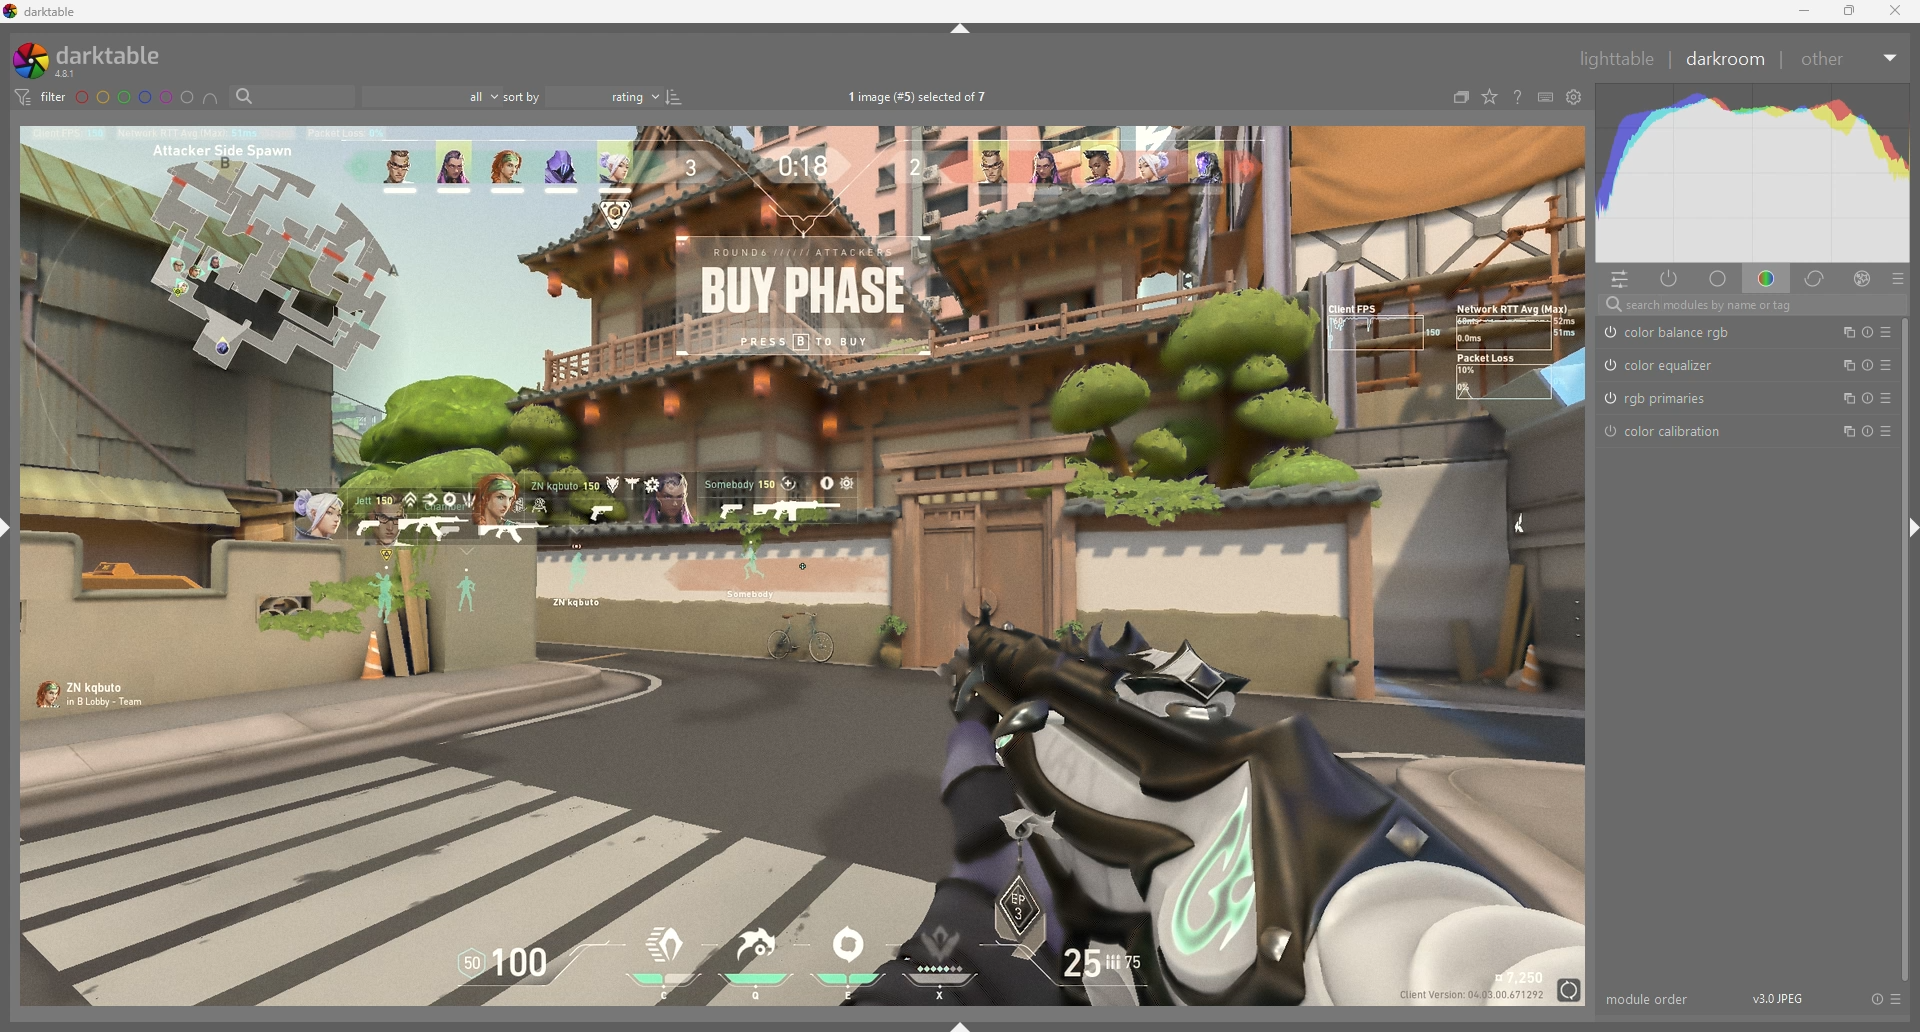 The width and height of the screenshot is (1920, 1032). Describe the element at coordinates (1849, 11) in the screenshot. I see `resize` at that location.